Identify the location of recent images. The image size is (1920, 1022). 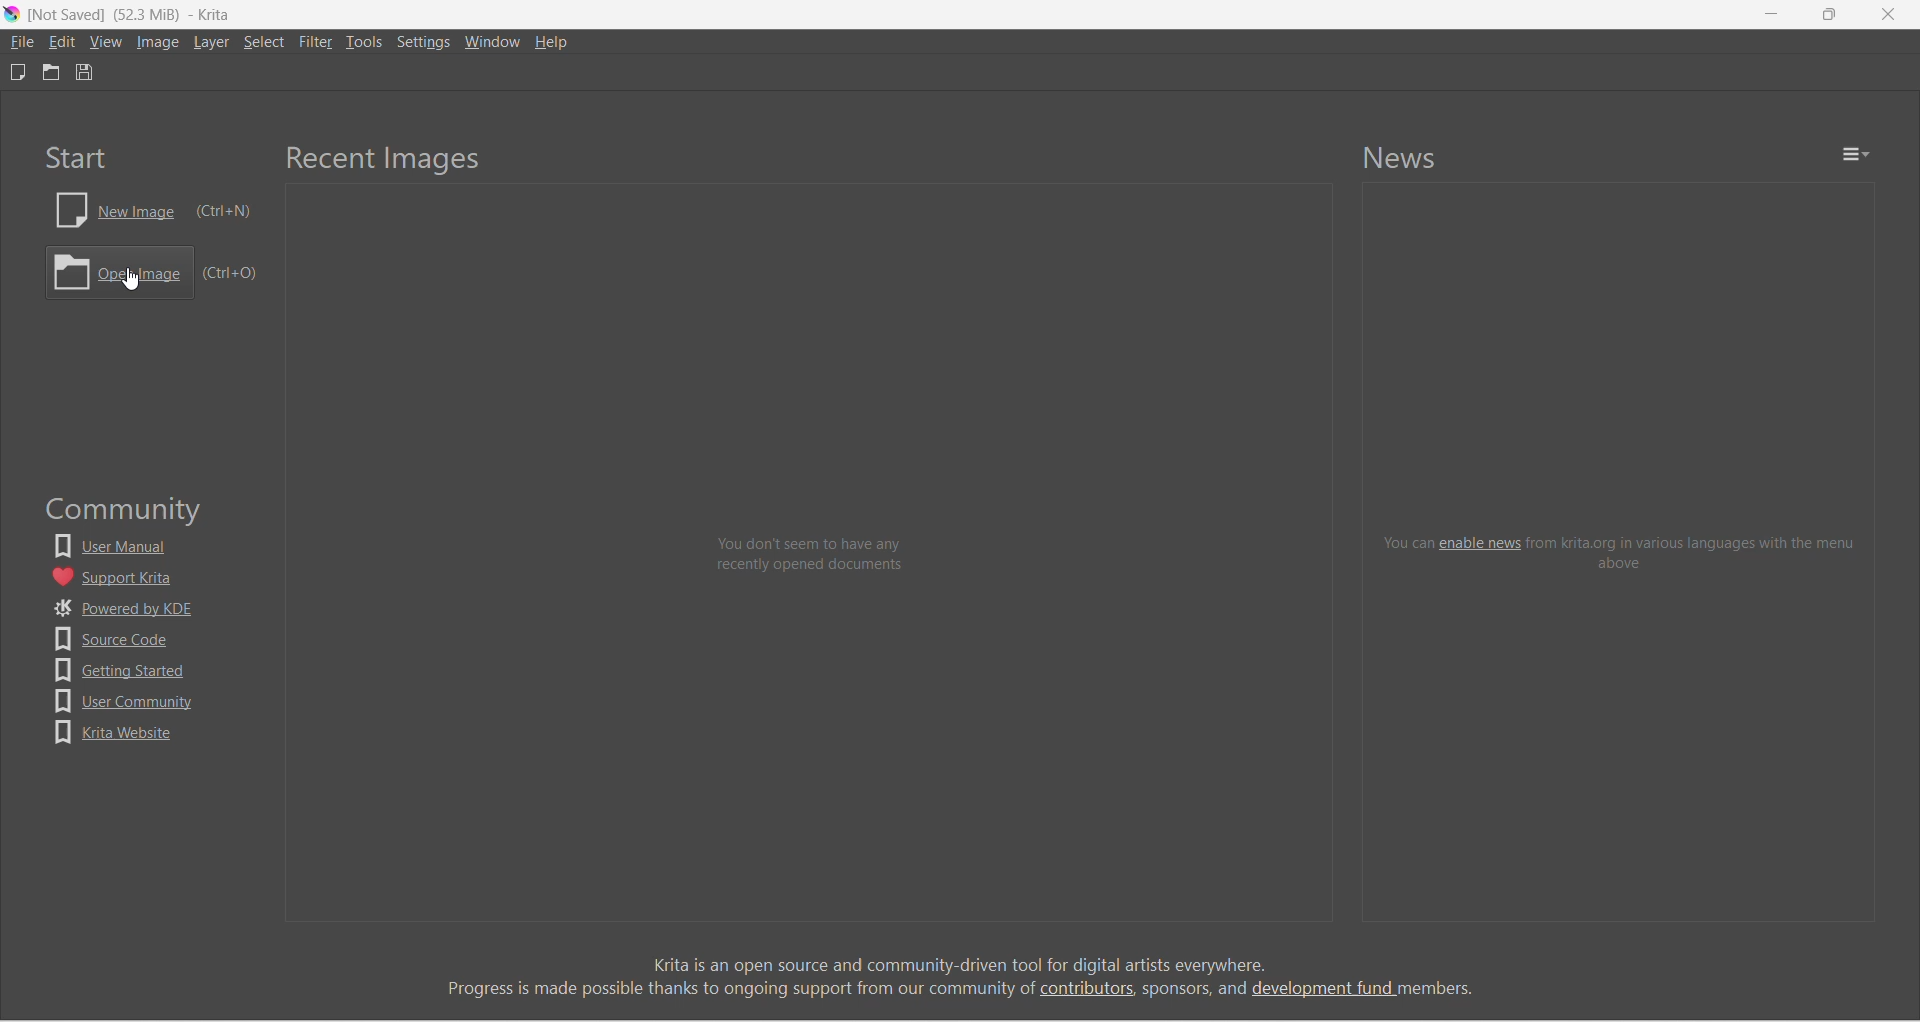
(385, 160).